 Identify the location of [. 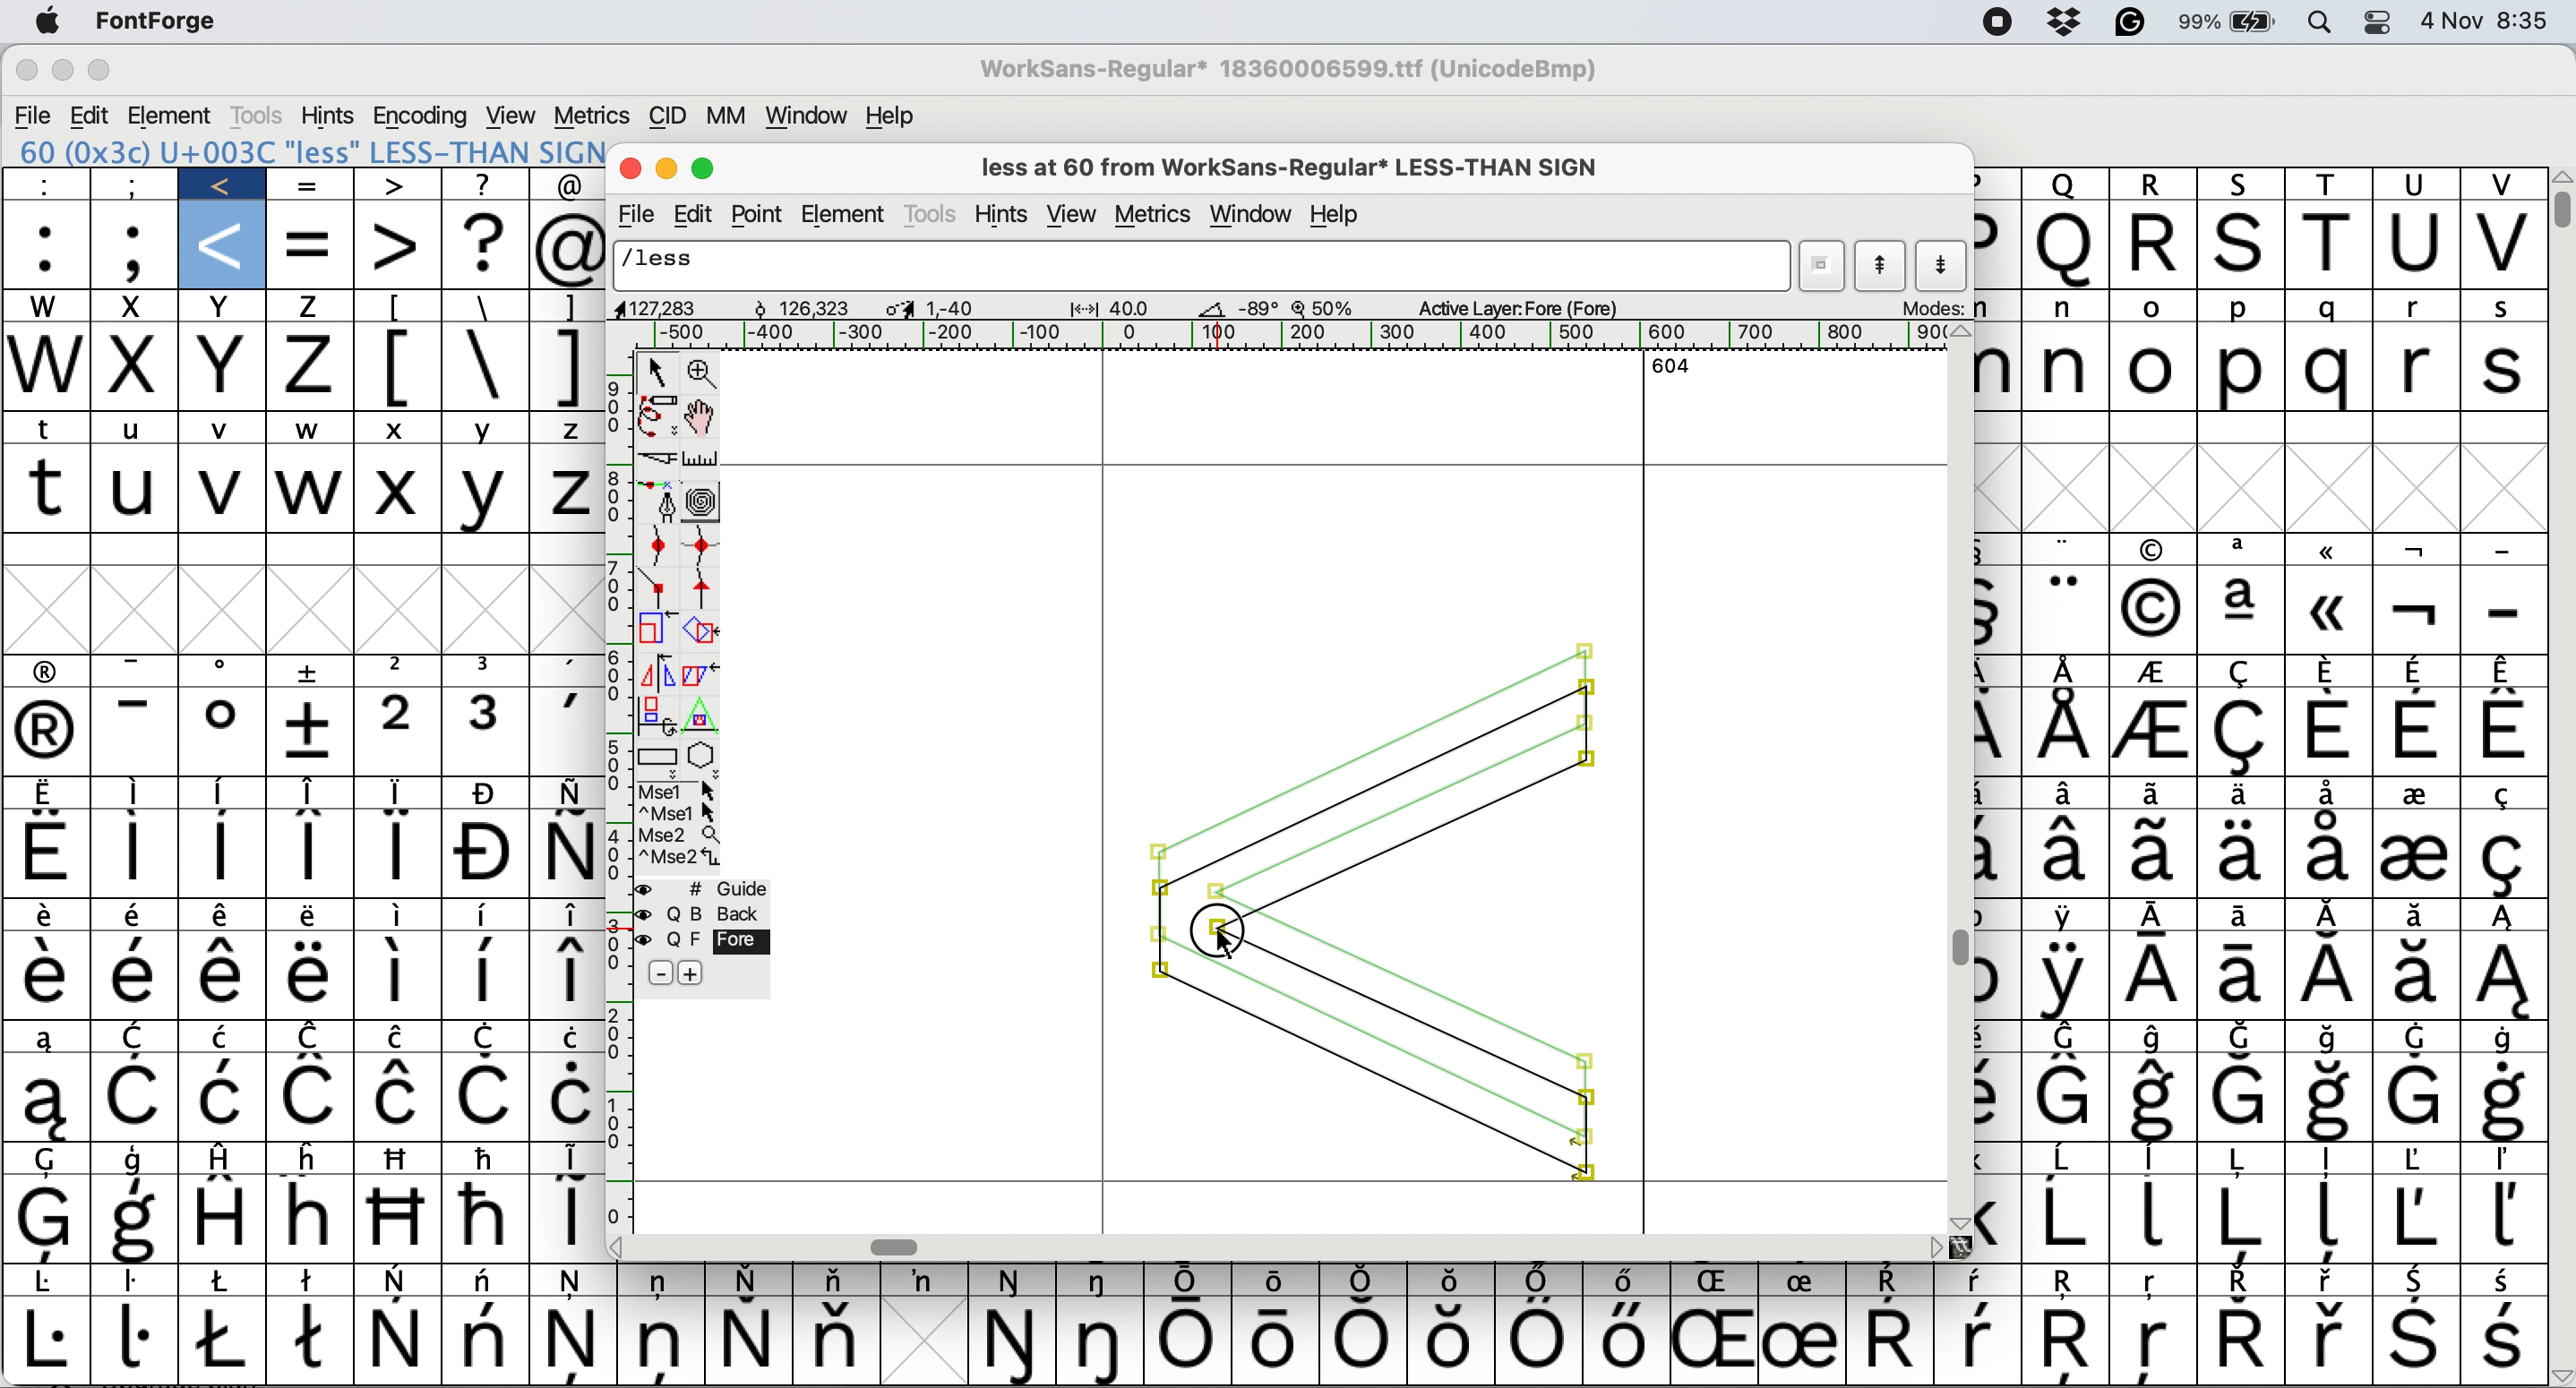
(400, 367).